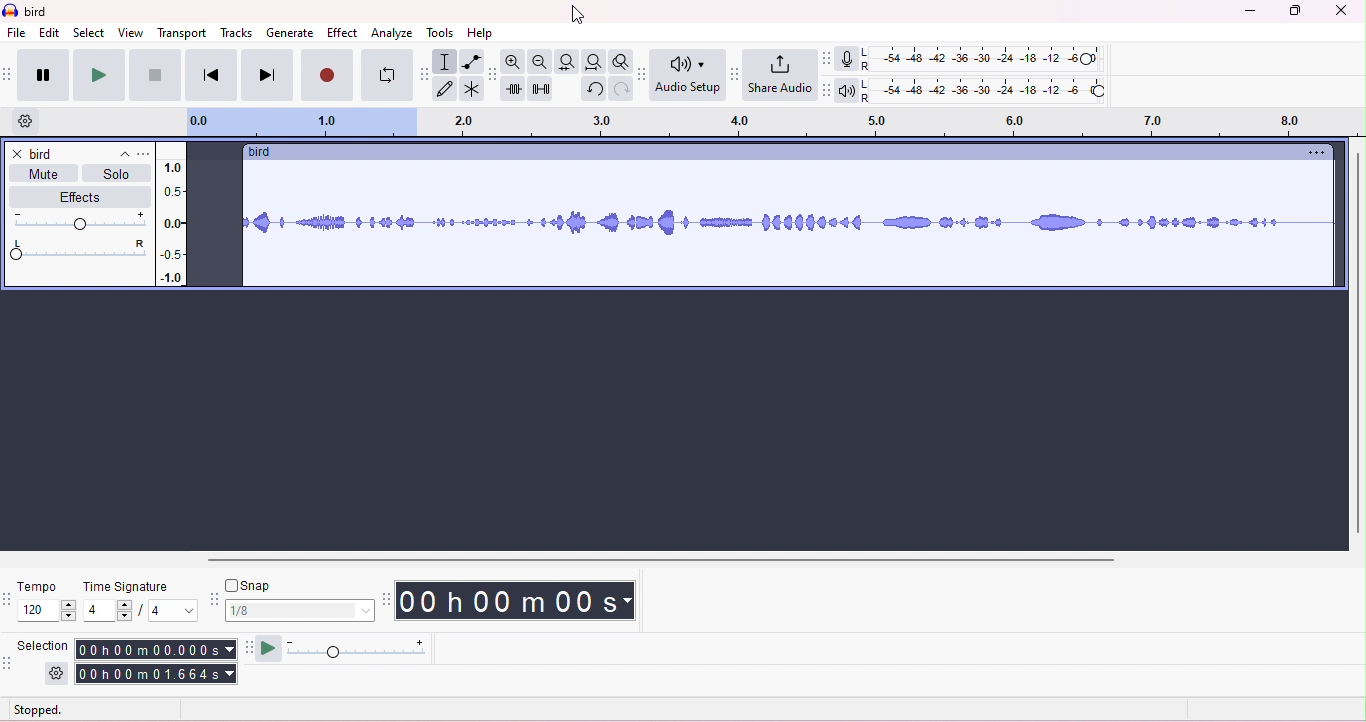  I want to click on pan, so click(79, 250).